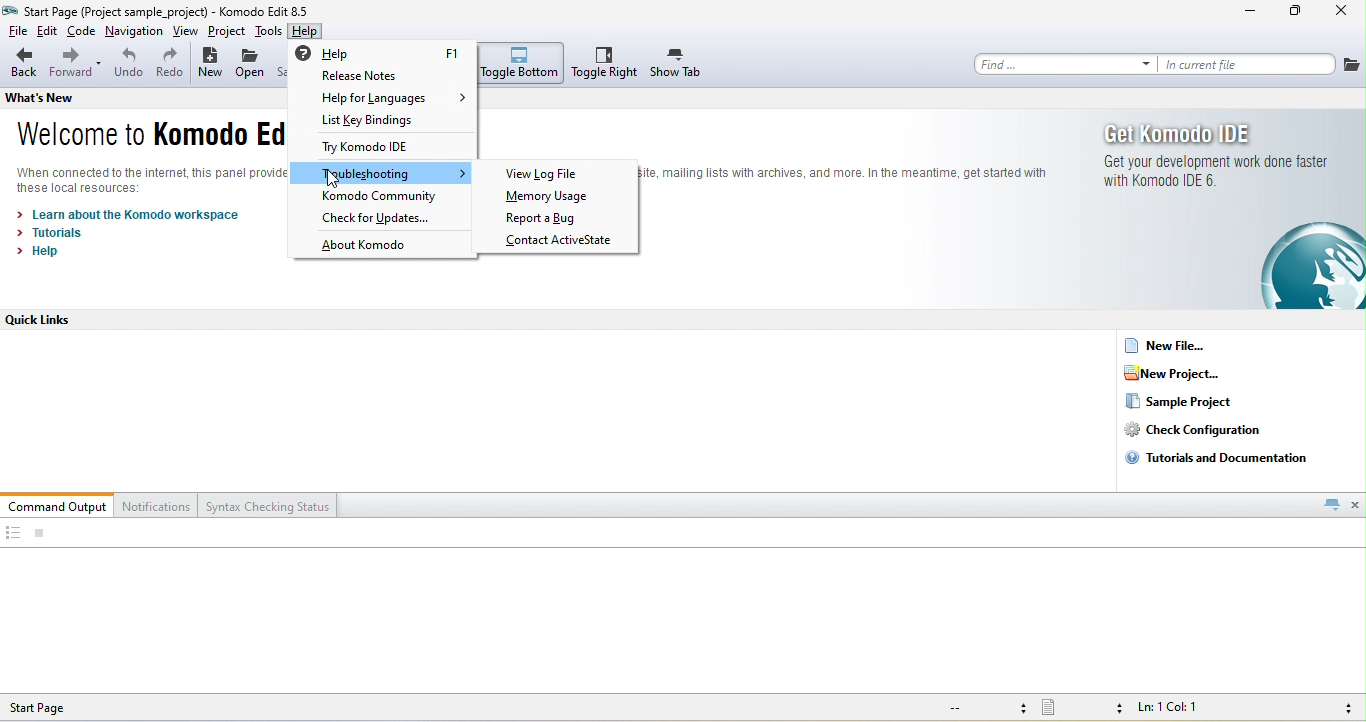 The image size is (1366, 722). What do you see at coordinates (1180, 402) in the screenshot?
I see `sample project` at bounding box center [1180, 402].